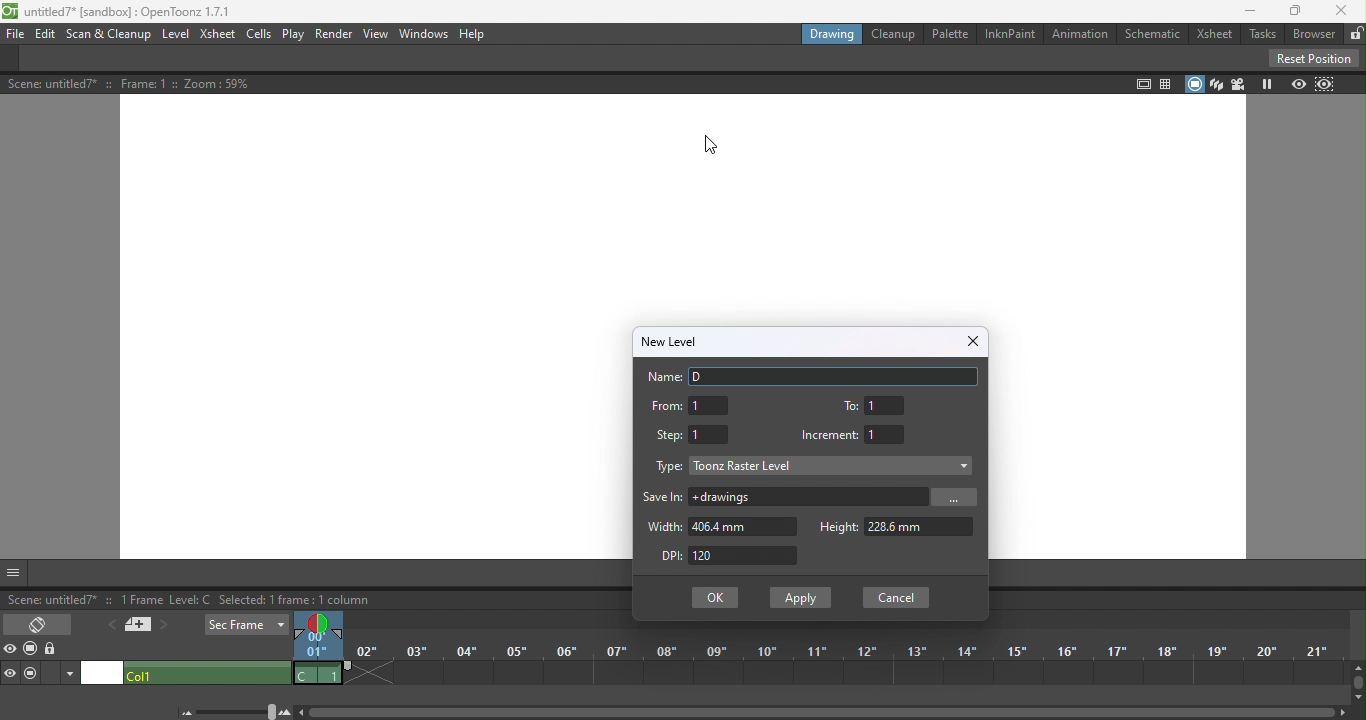 The width and height of the screenshot is (1366, 720). I want to click on Freeze, so click(1265, 84).